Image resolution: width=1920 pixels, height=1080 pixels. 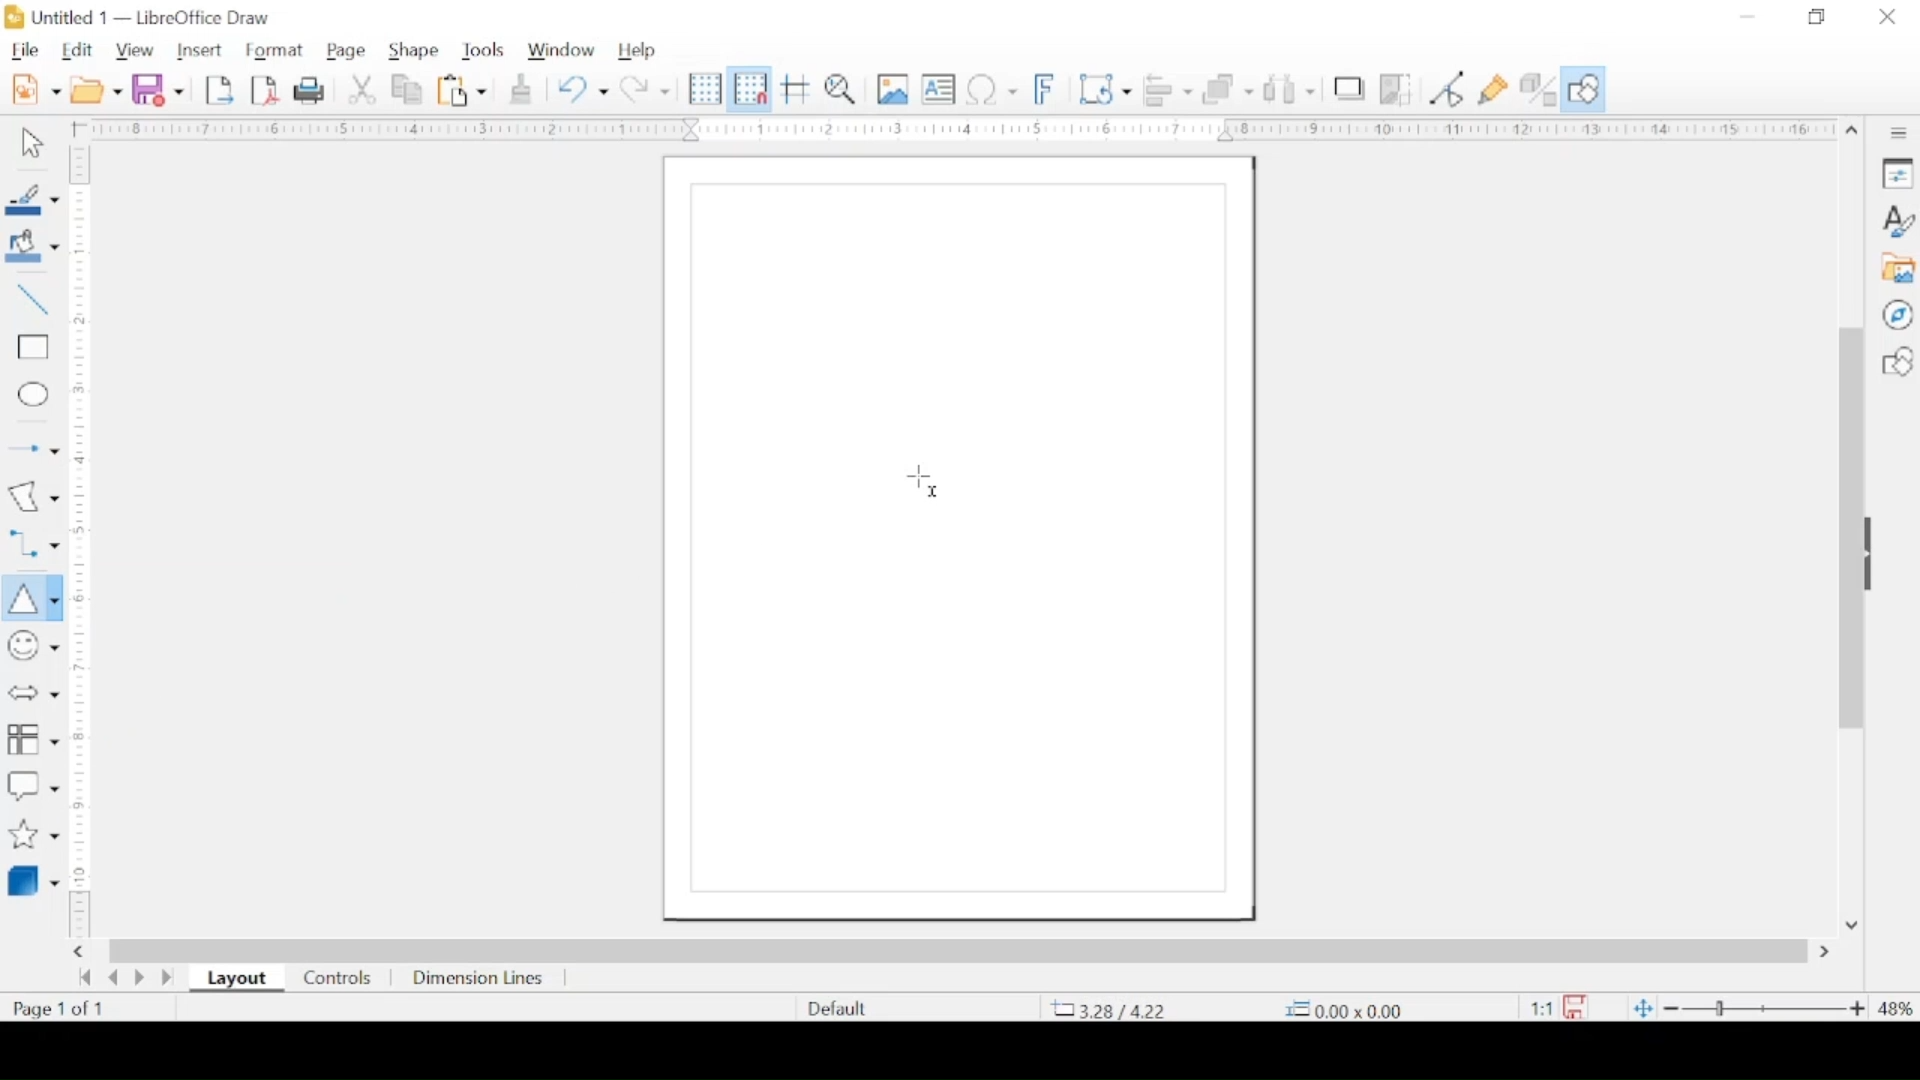 What do you see at coordinates (1852, 131) in the screenshot?
I see `scroll up ` at bounding box center [1852, 131].